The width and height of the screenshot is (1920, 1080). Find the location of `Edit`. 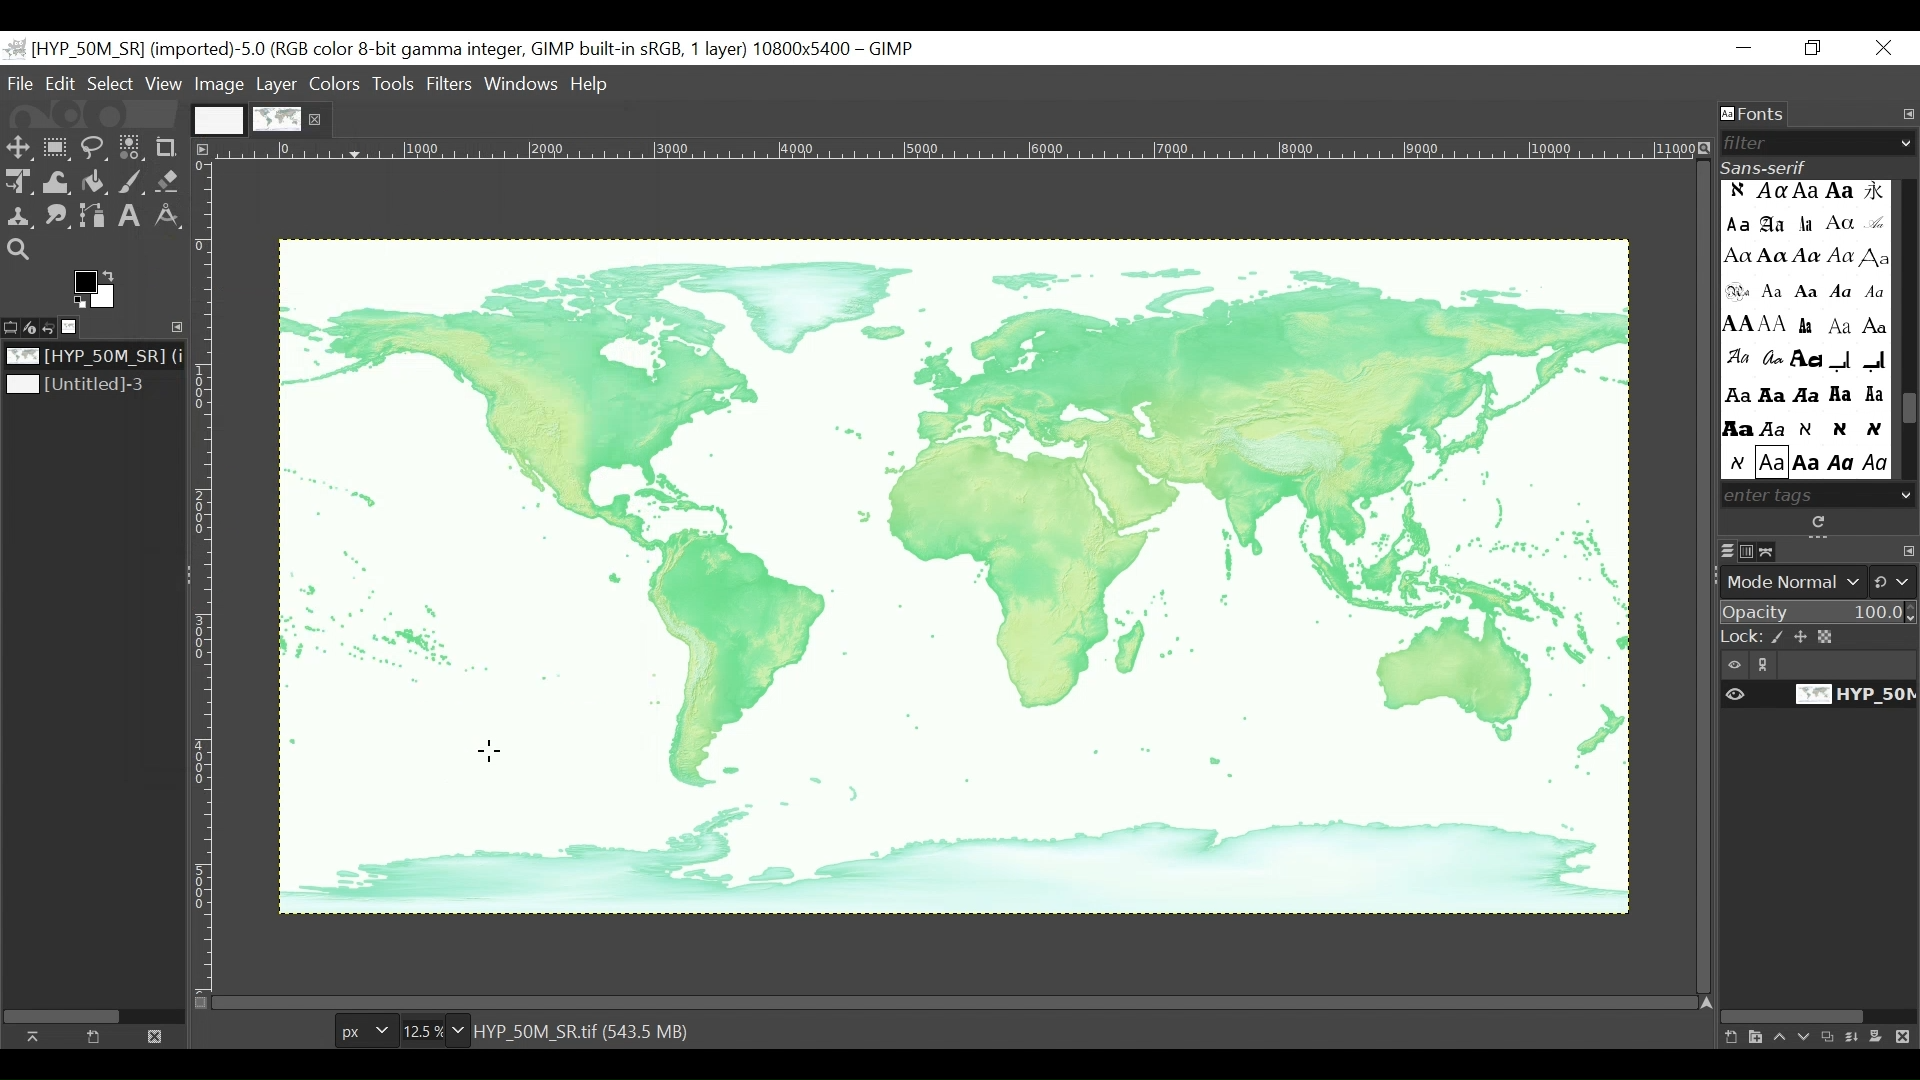

Edit is located at coordinates (62, 84).